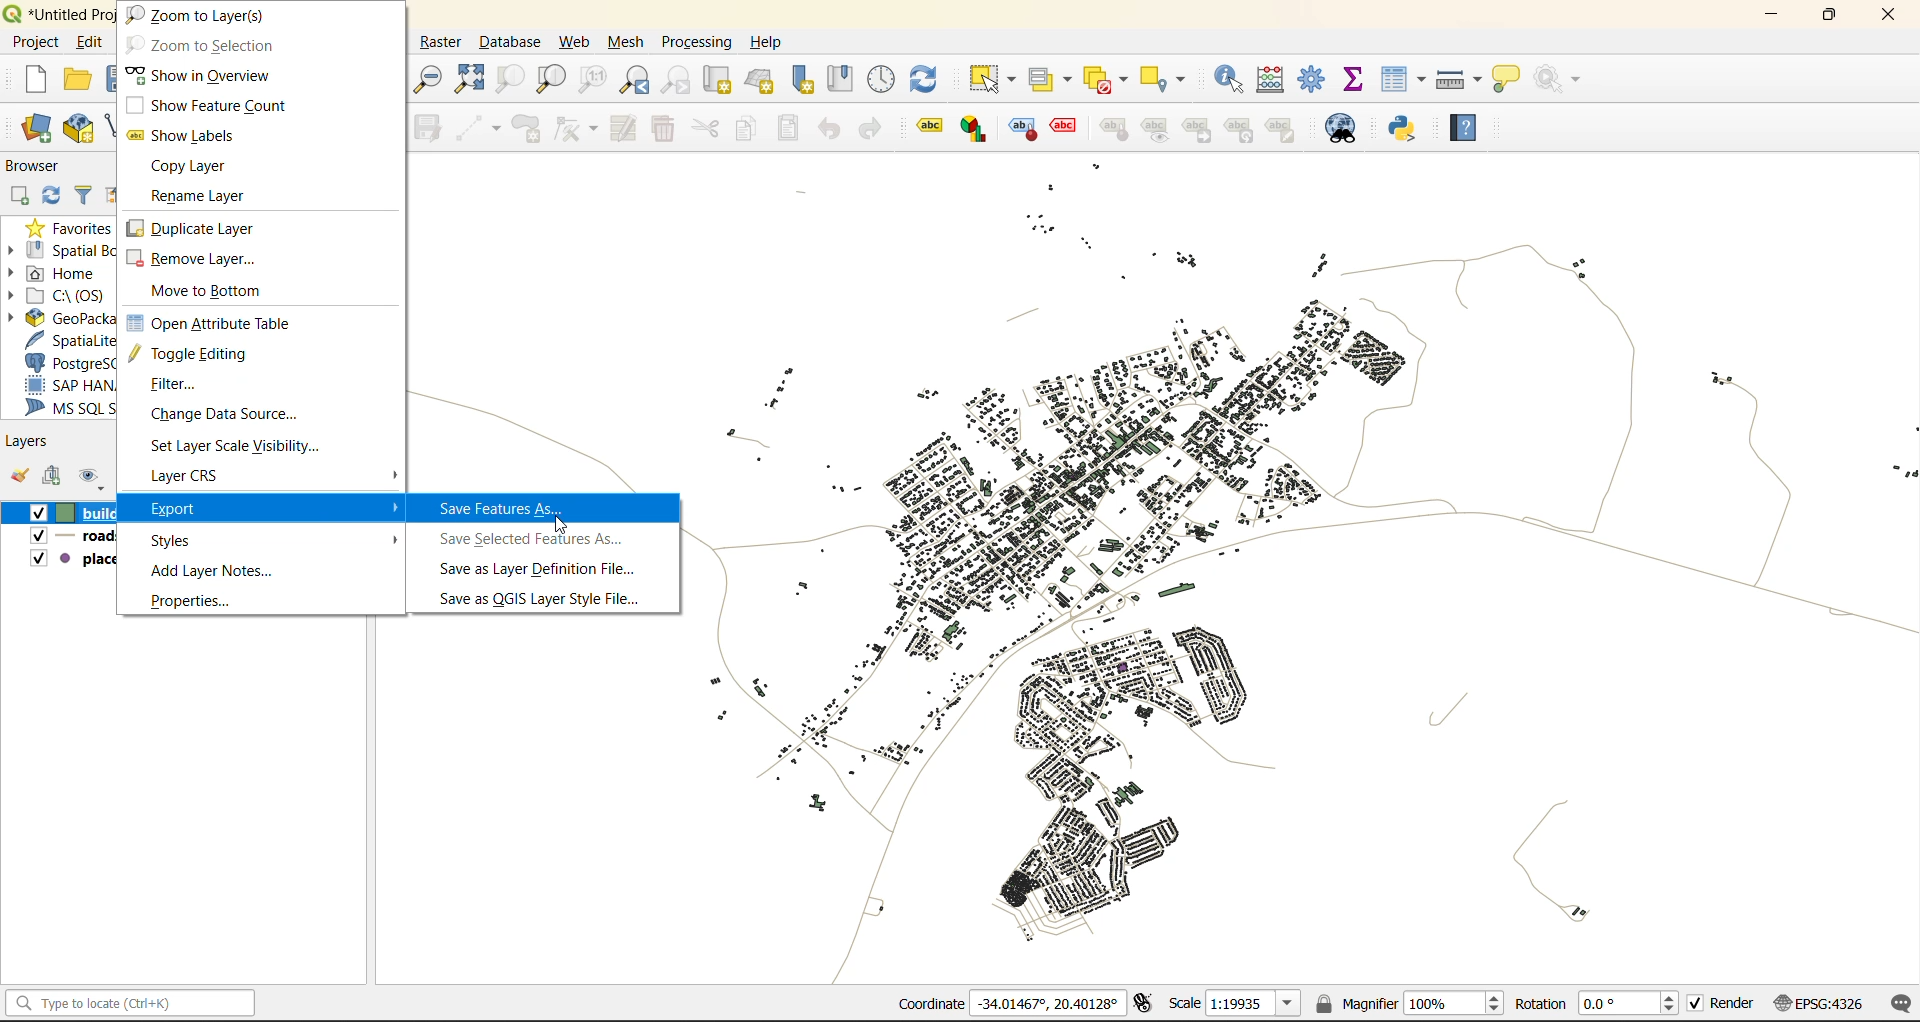  What do you see at coordinates (74, 79) in the screenshot?
I see `open` at bounding box center [74, 79].